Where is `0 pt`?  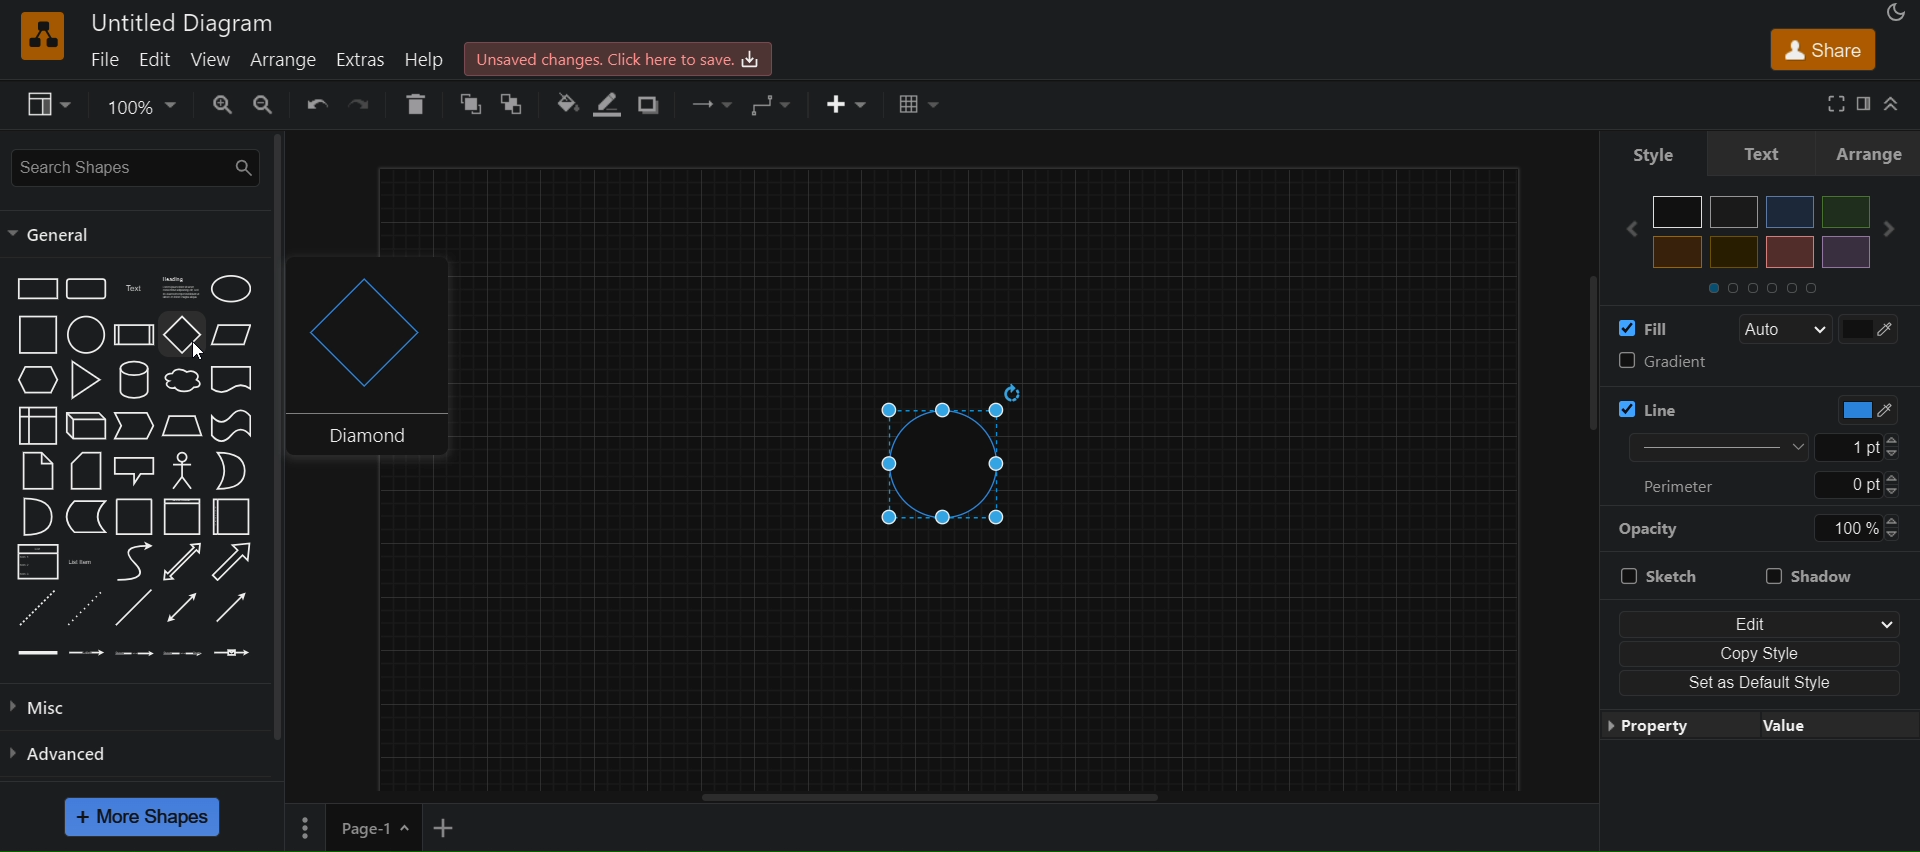
0 pt is located at coordinates (1867, 484).